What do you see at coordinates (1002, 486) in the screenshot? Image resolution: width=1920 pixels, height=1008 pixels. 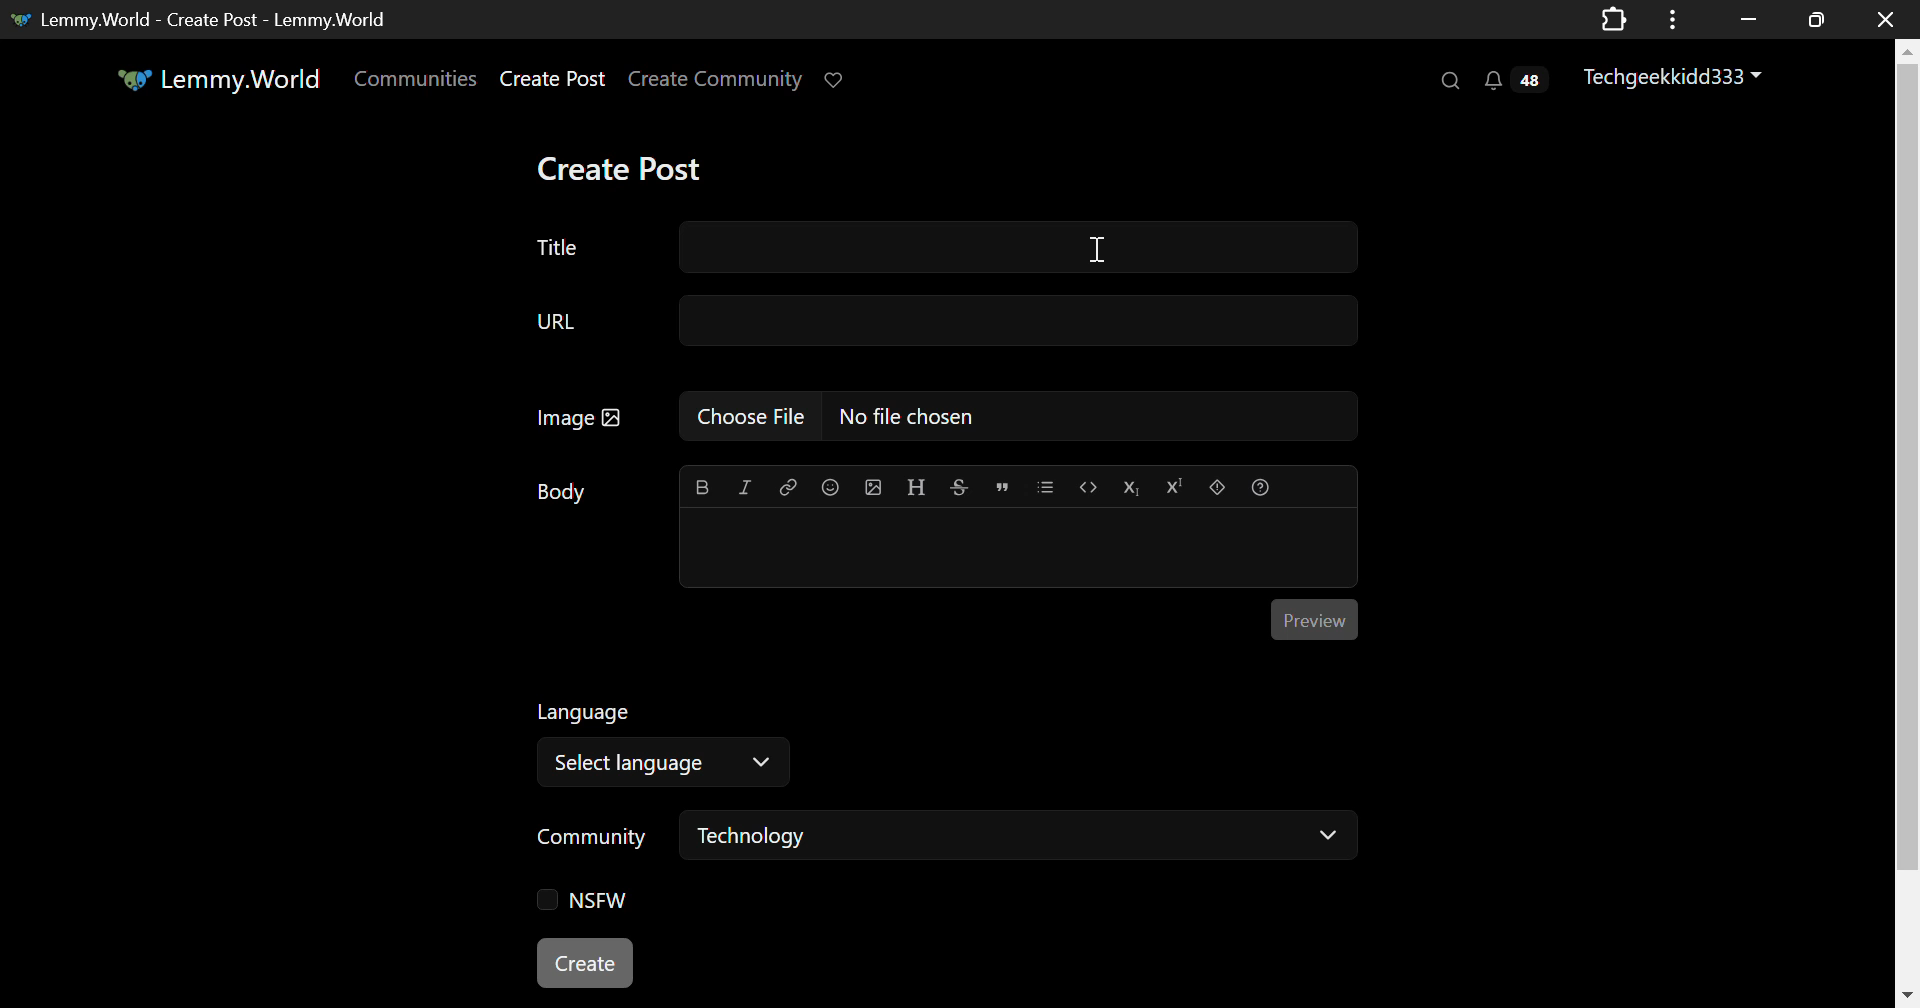 I see `quote` at bounding box center [1002, 486].